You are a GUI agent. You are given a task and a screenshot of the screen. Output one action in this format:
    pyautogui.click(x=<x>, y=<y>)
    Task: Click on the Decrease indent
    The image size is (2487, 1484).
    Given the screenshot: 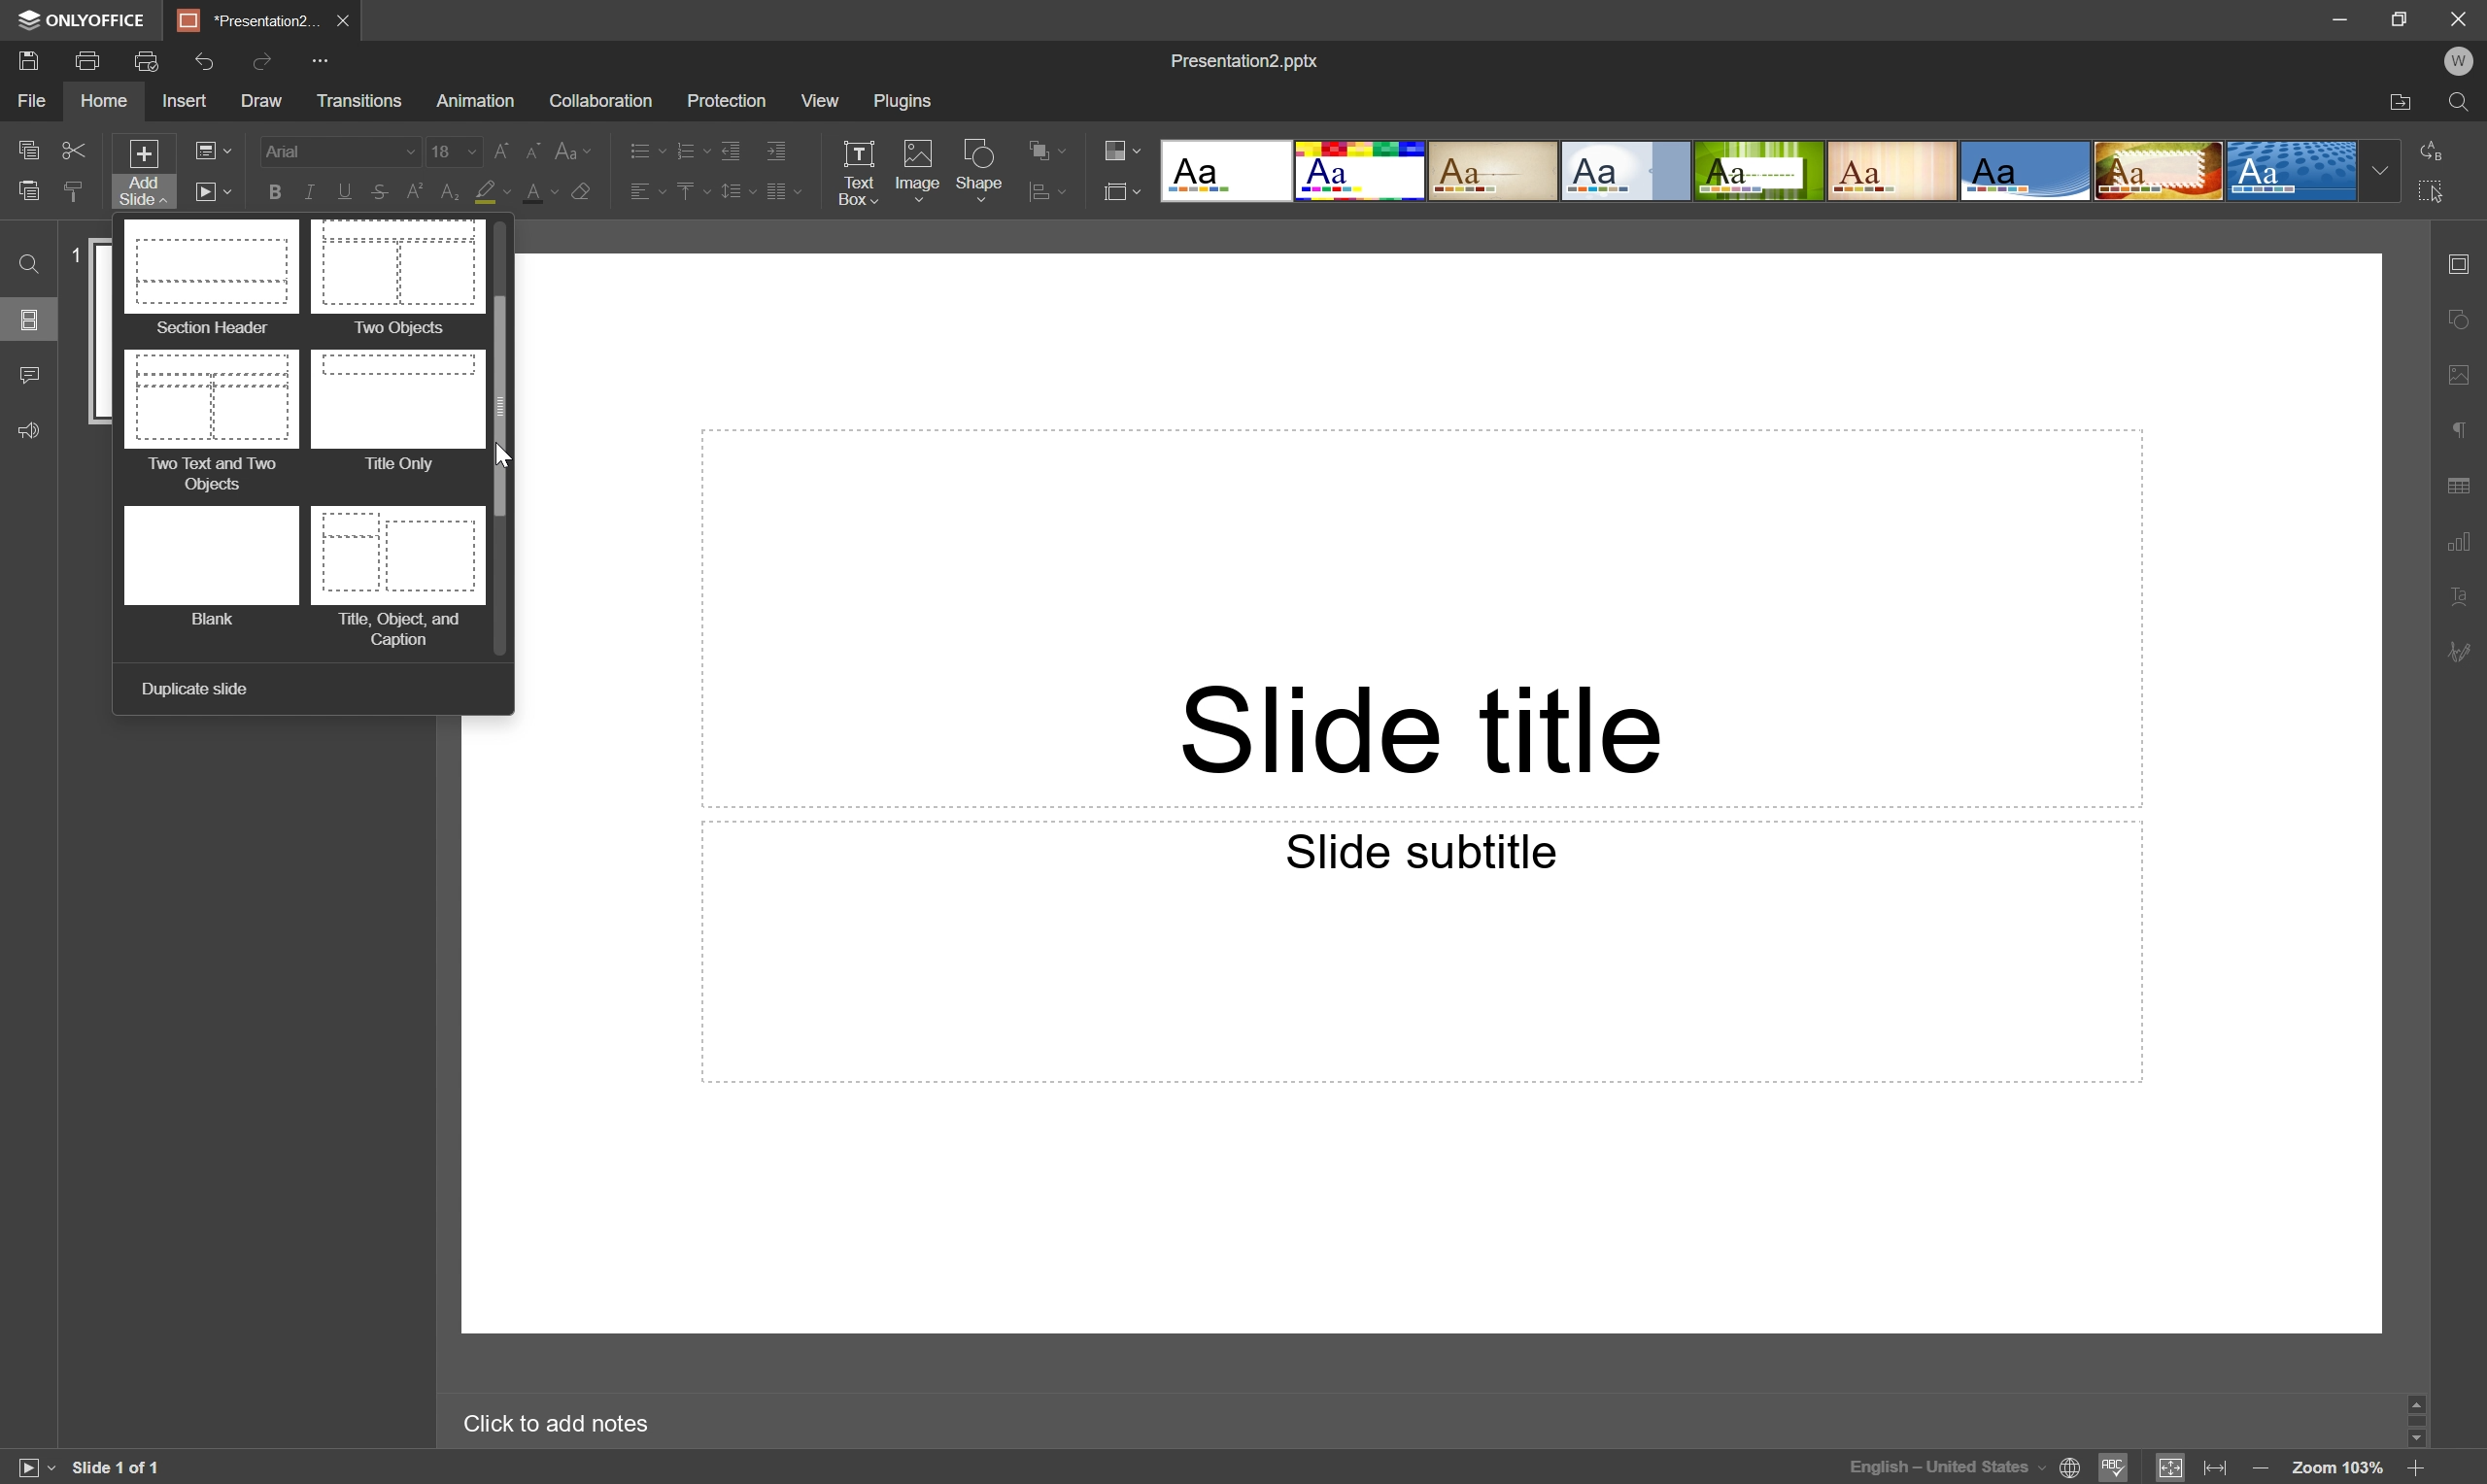 What is the action you would take?
    pyautogui.click(x=732, y=144)
    